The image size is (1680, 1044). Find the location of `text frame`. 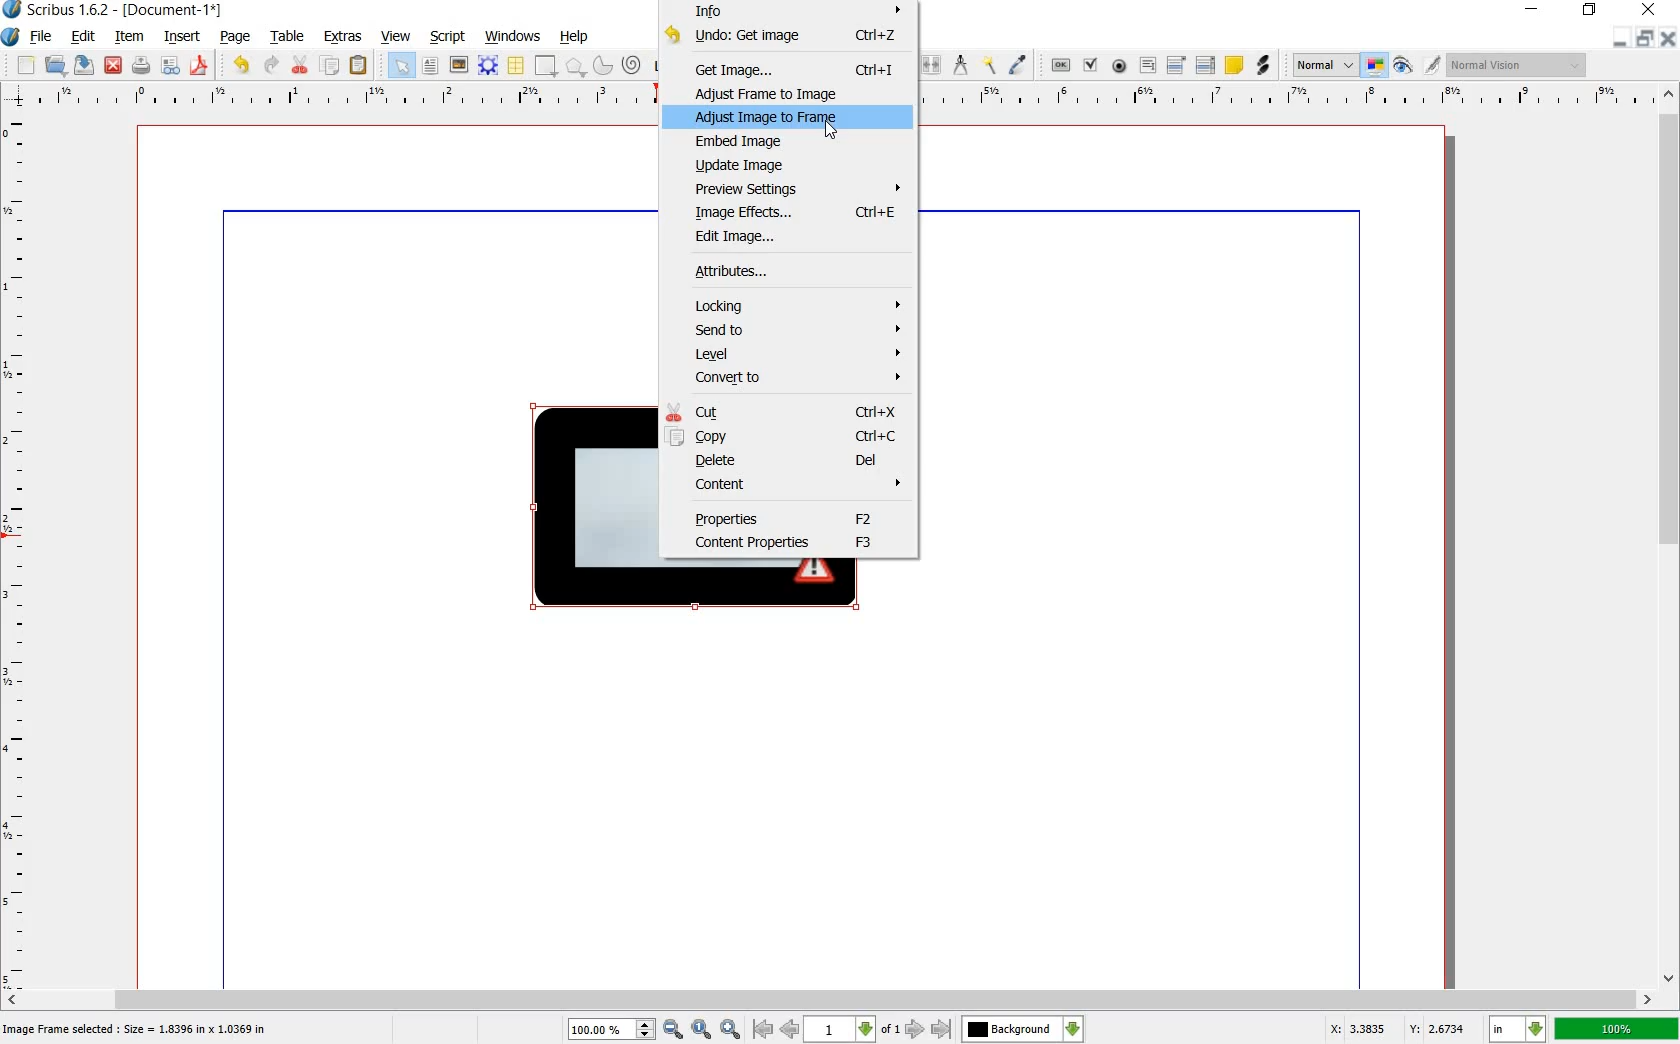

text frame is located at coordinates (429, 66).